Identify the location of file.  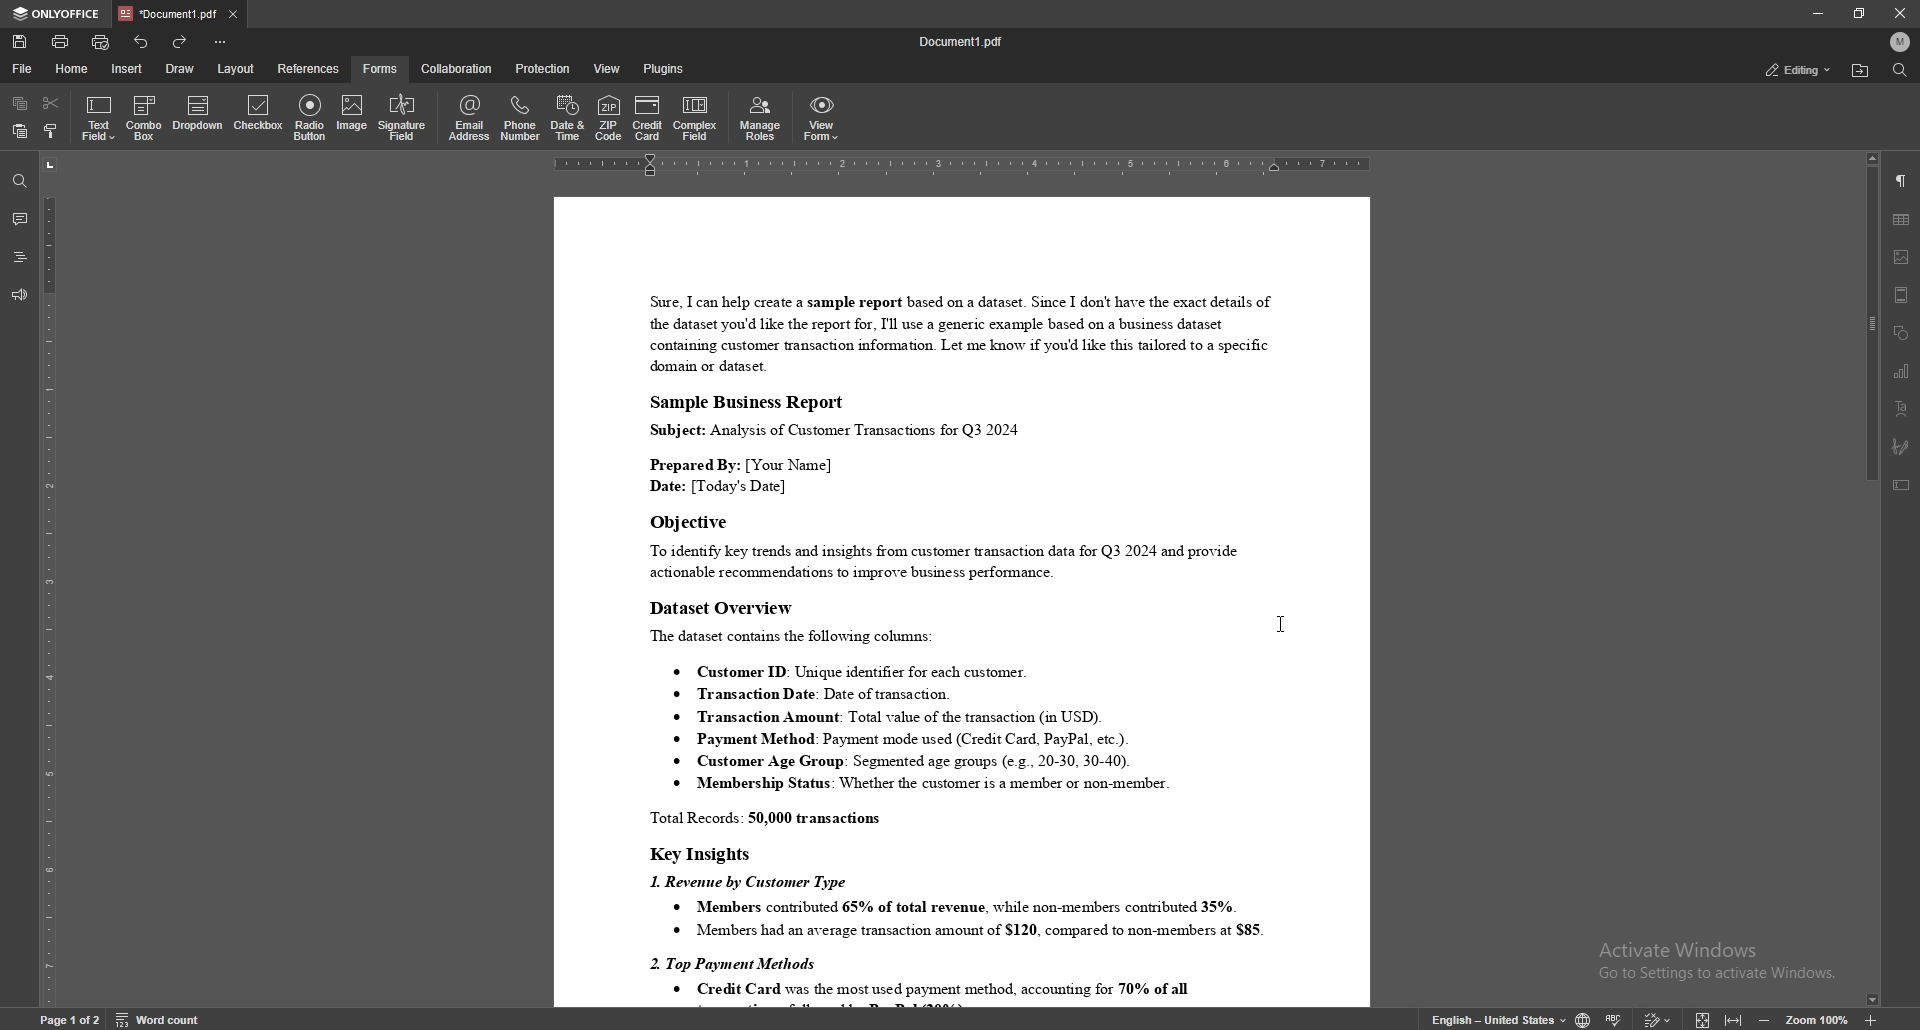
(23, 69).